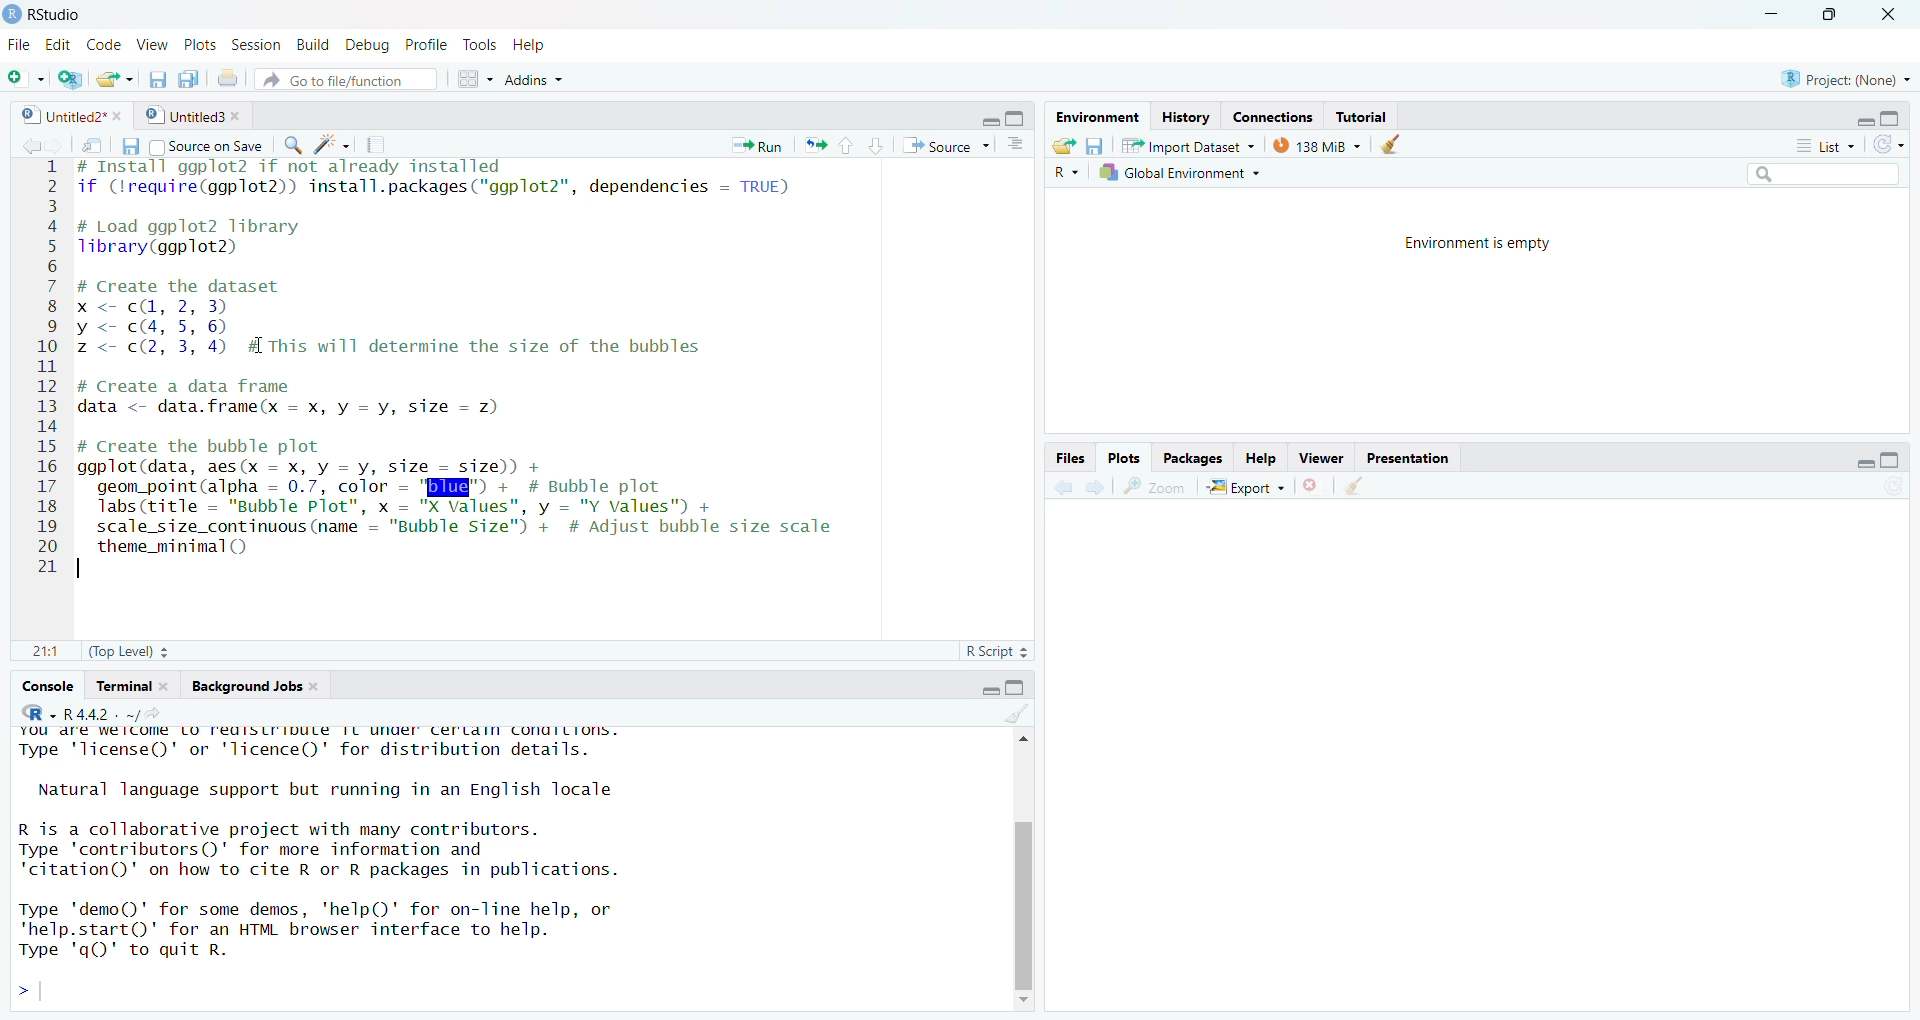 The height and width of the screenshot is (1020, 1920). What do you see at coordinates (943, 146) in the screenshot?
I see `+ Source ~` at bounding box center [943, 146].